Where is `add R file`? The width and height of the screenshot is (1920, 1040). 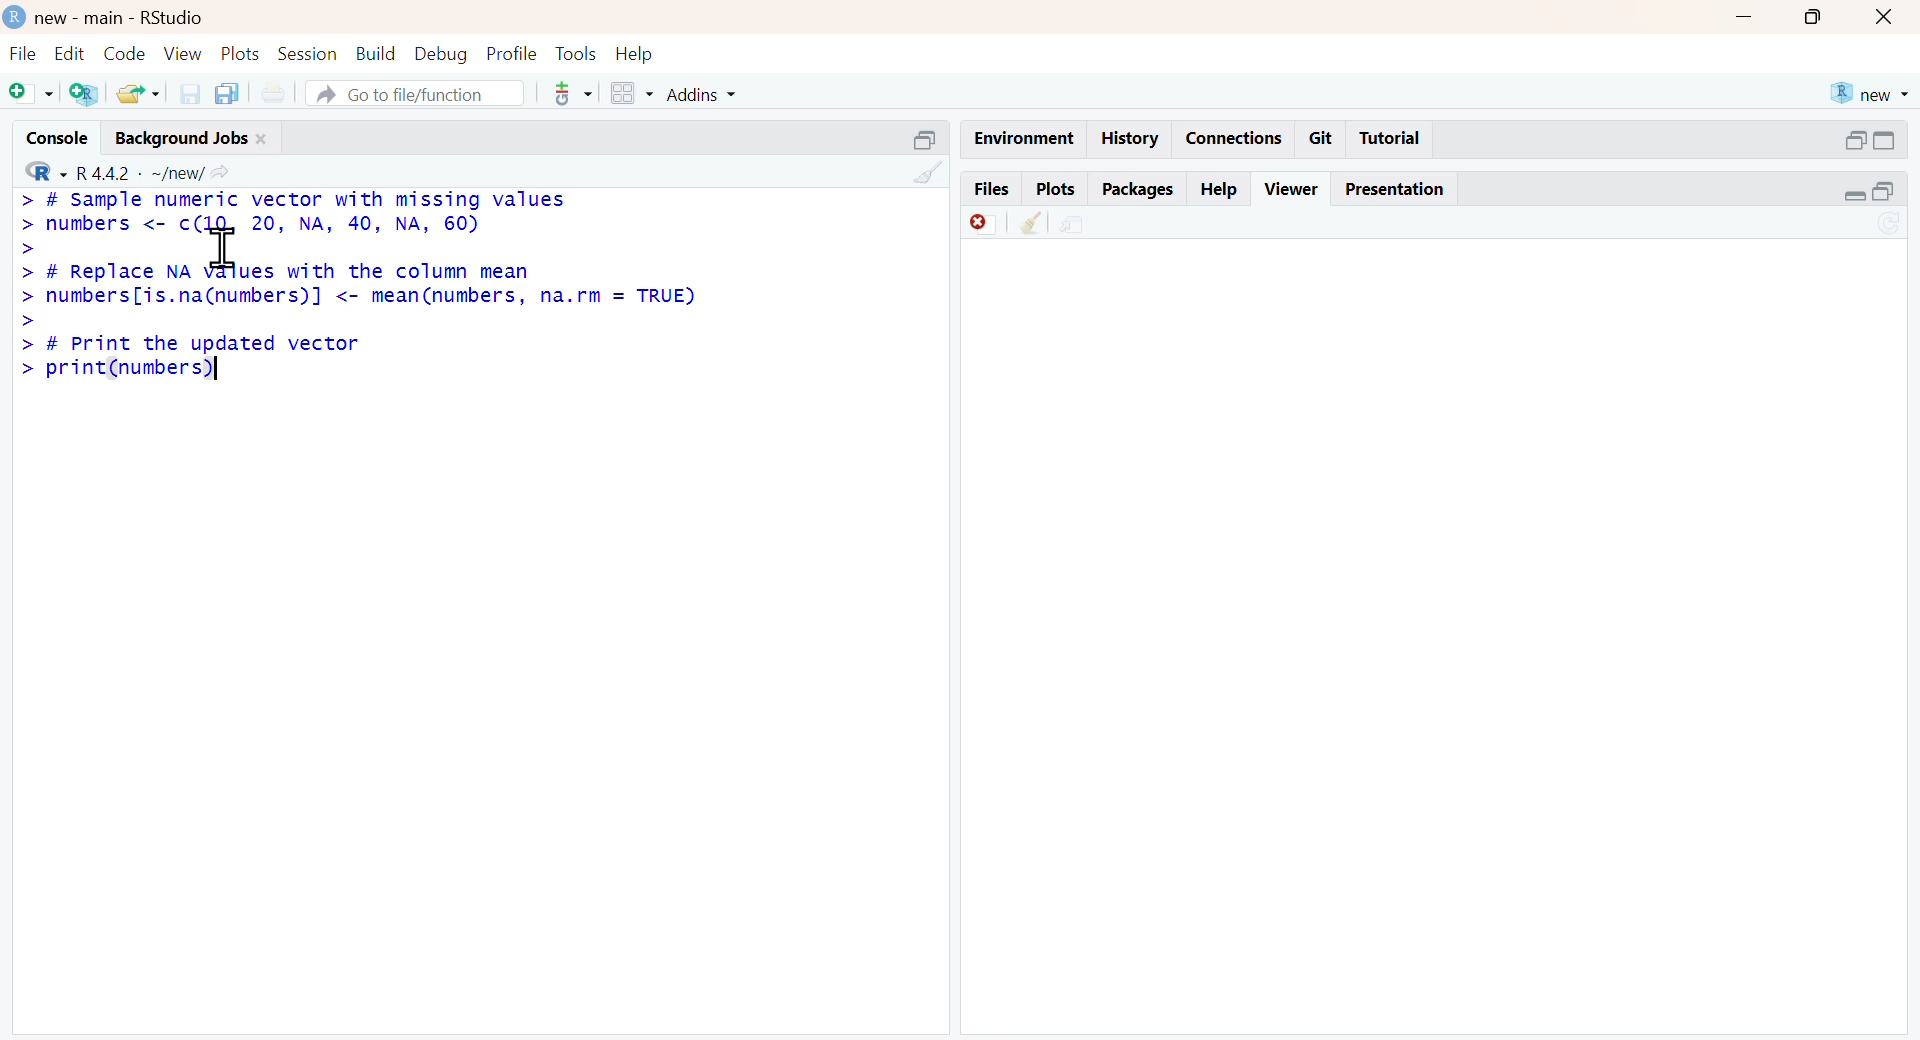
add R file is located at coordinates (84, 95).